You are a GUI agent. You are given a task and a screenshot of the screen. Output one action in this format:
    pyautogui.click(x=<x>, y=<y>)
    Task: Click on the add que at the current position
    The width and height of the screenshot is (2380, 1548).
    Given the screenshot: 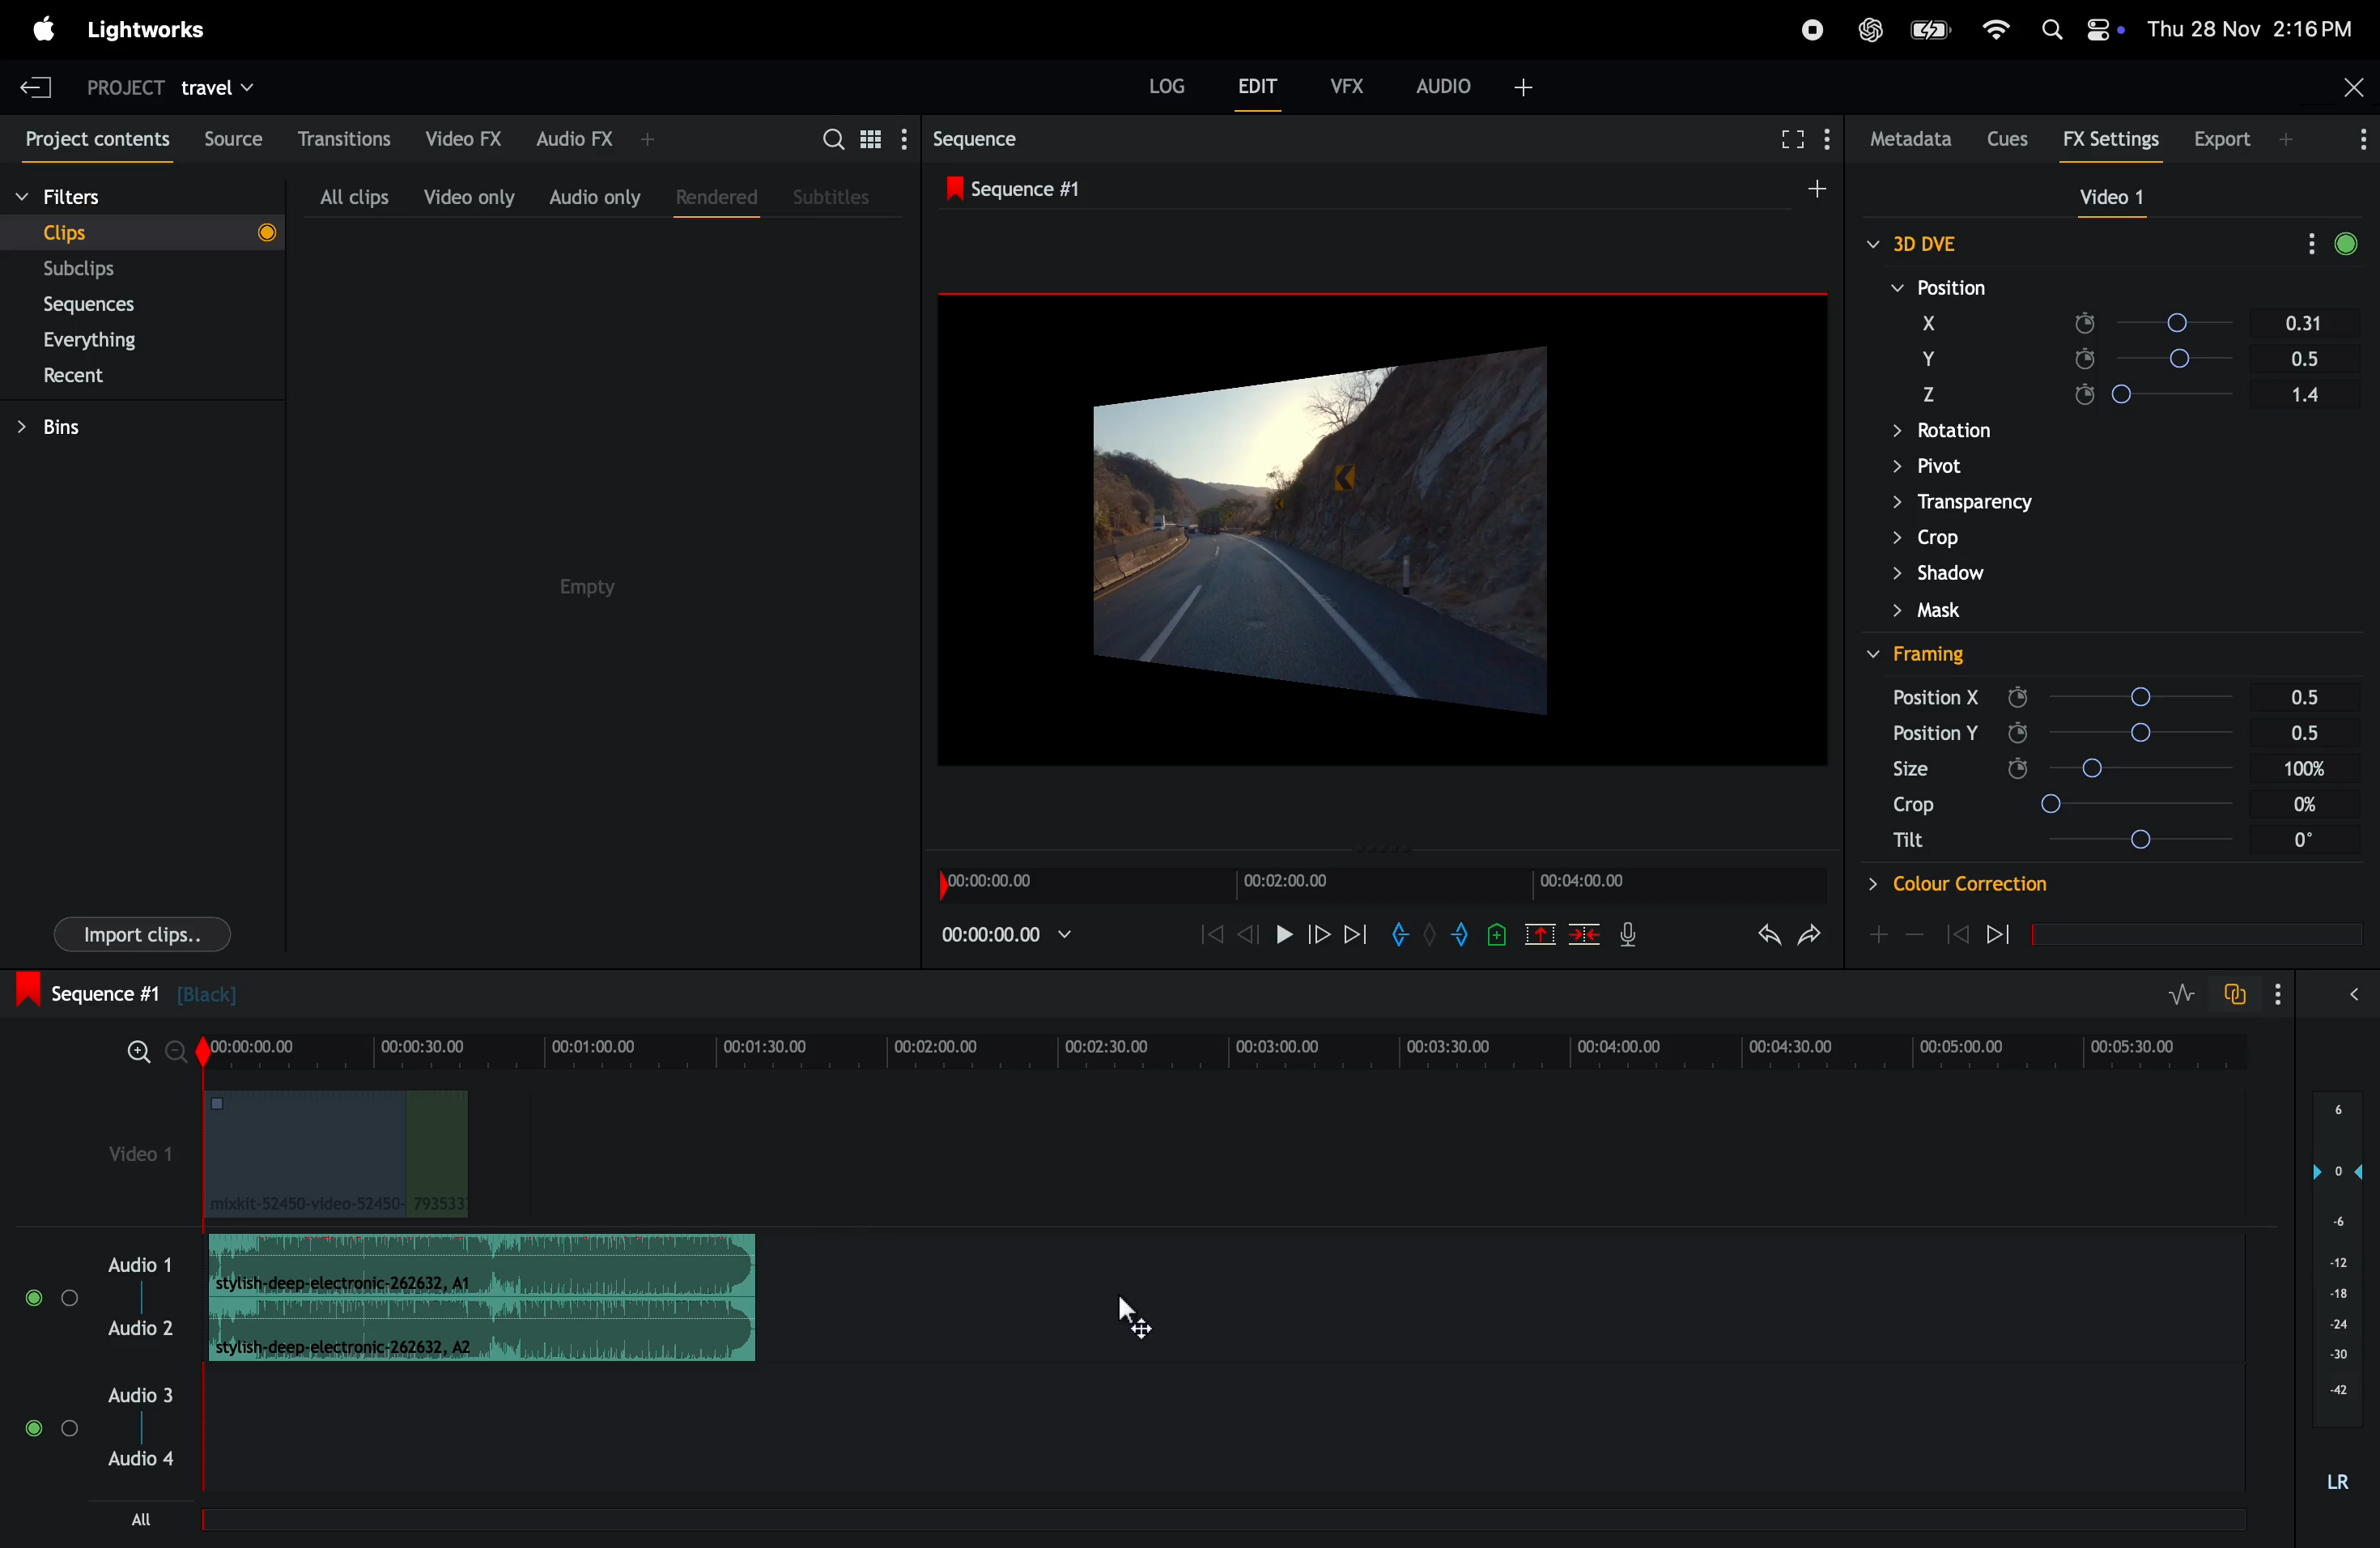 What is the action you would take?
    pyautogui.click(x=1498, y=934)
    